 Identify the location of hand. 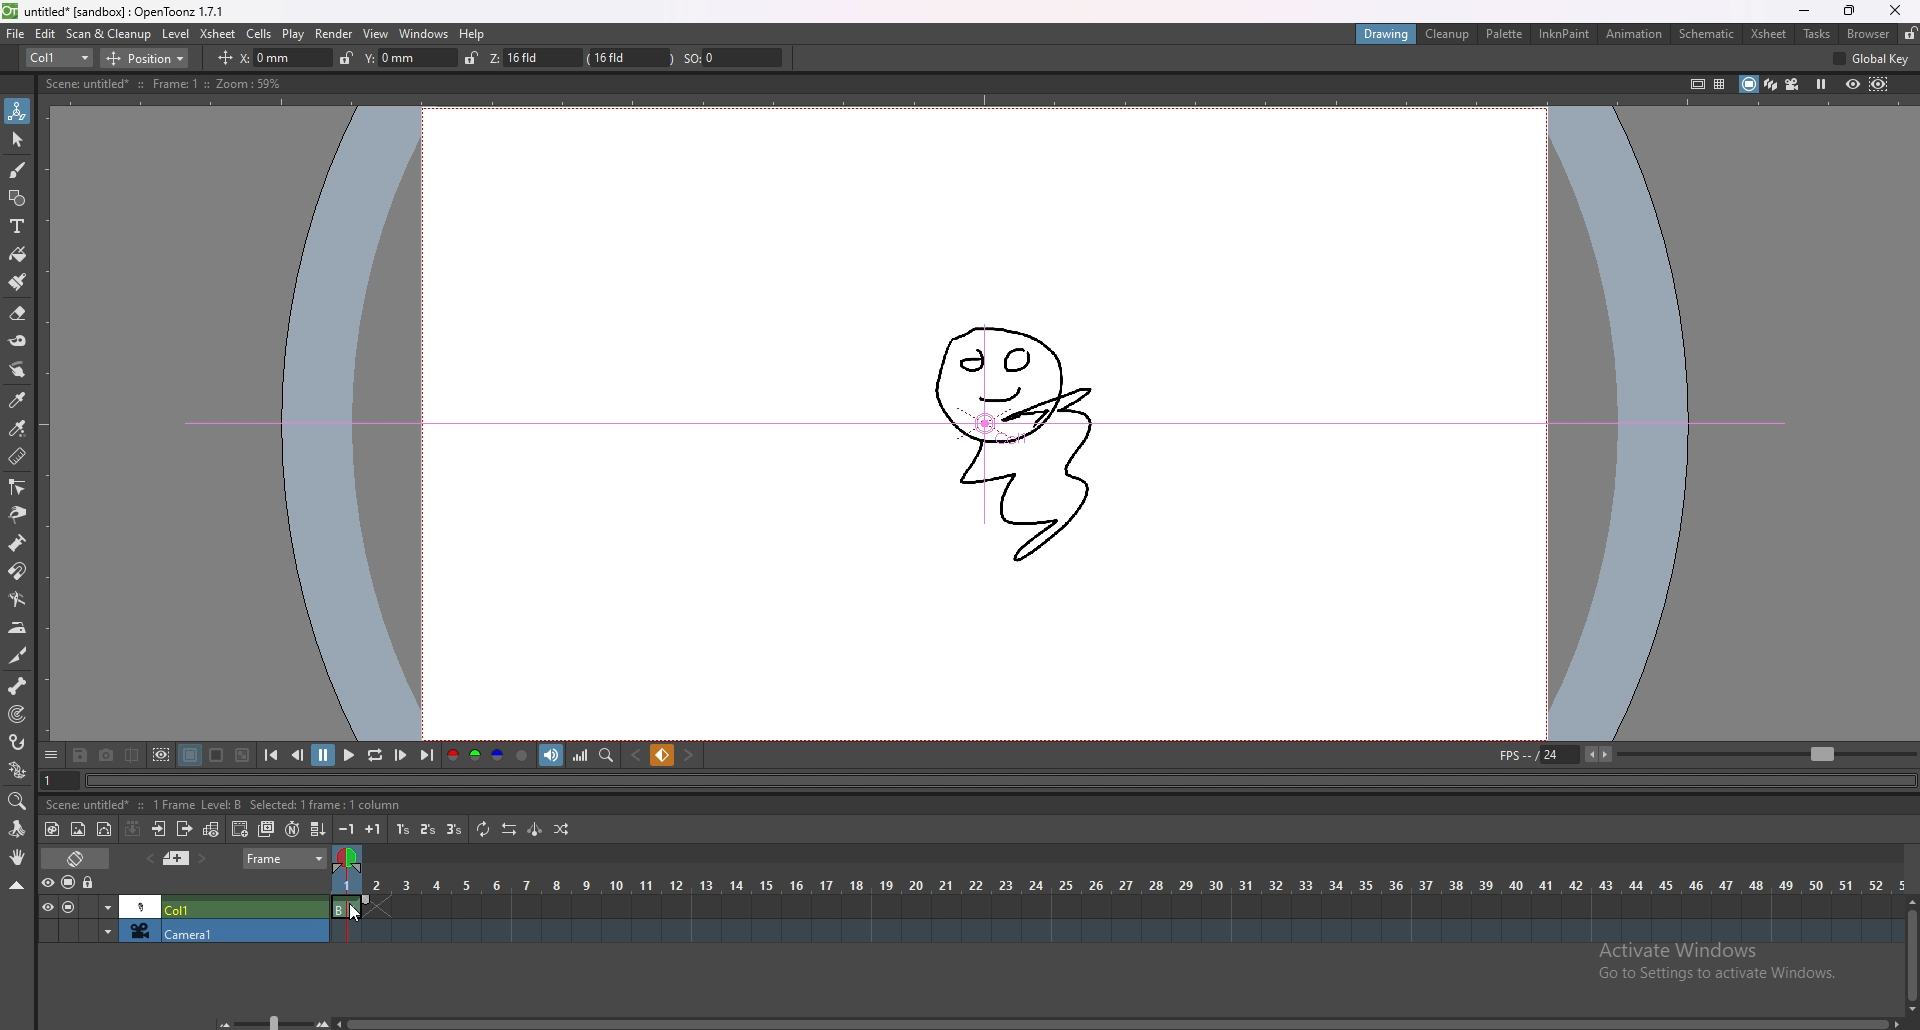
(18, 857).